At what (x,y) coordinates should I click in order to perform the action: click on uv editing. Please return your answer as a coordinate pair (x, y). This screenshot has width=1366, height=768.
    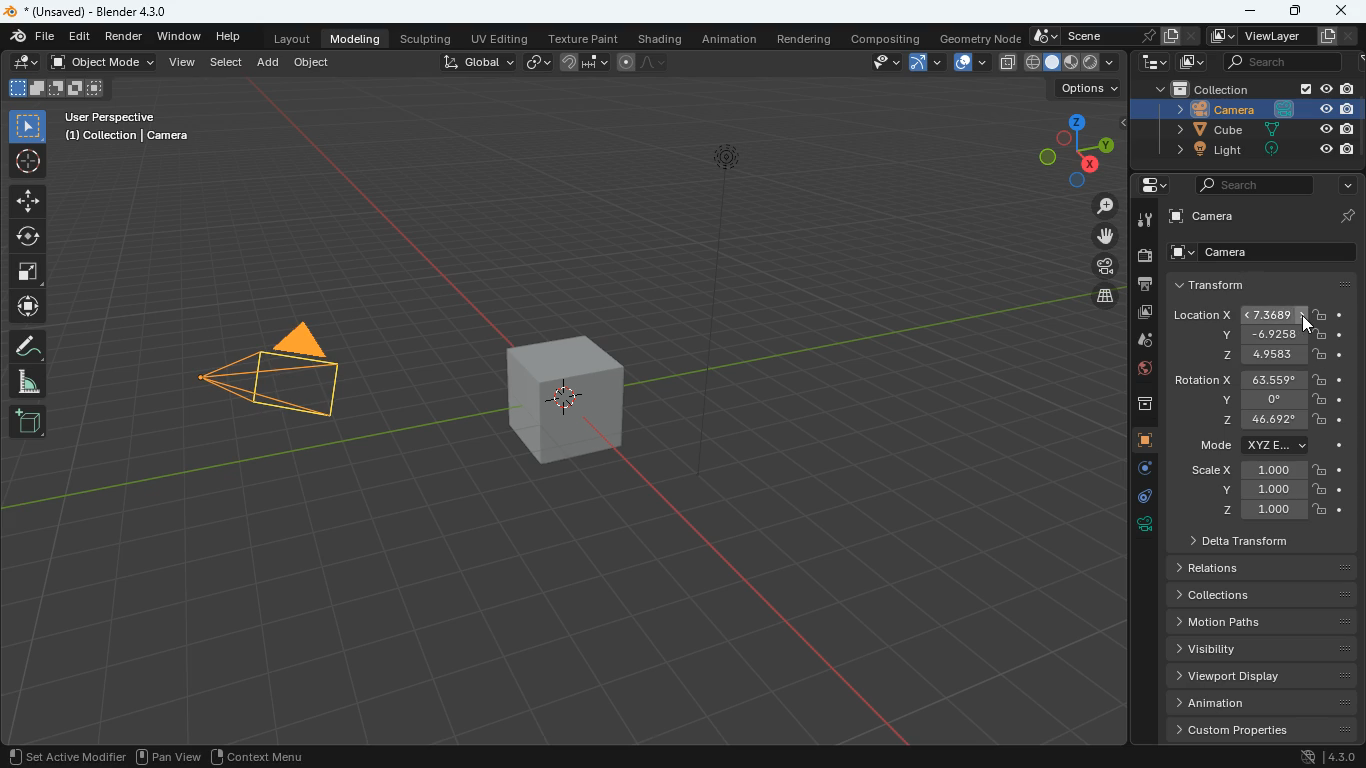
    Looking at the image, I should click on (500, 38).